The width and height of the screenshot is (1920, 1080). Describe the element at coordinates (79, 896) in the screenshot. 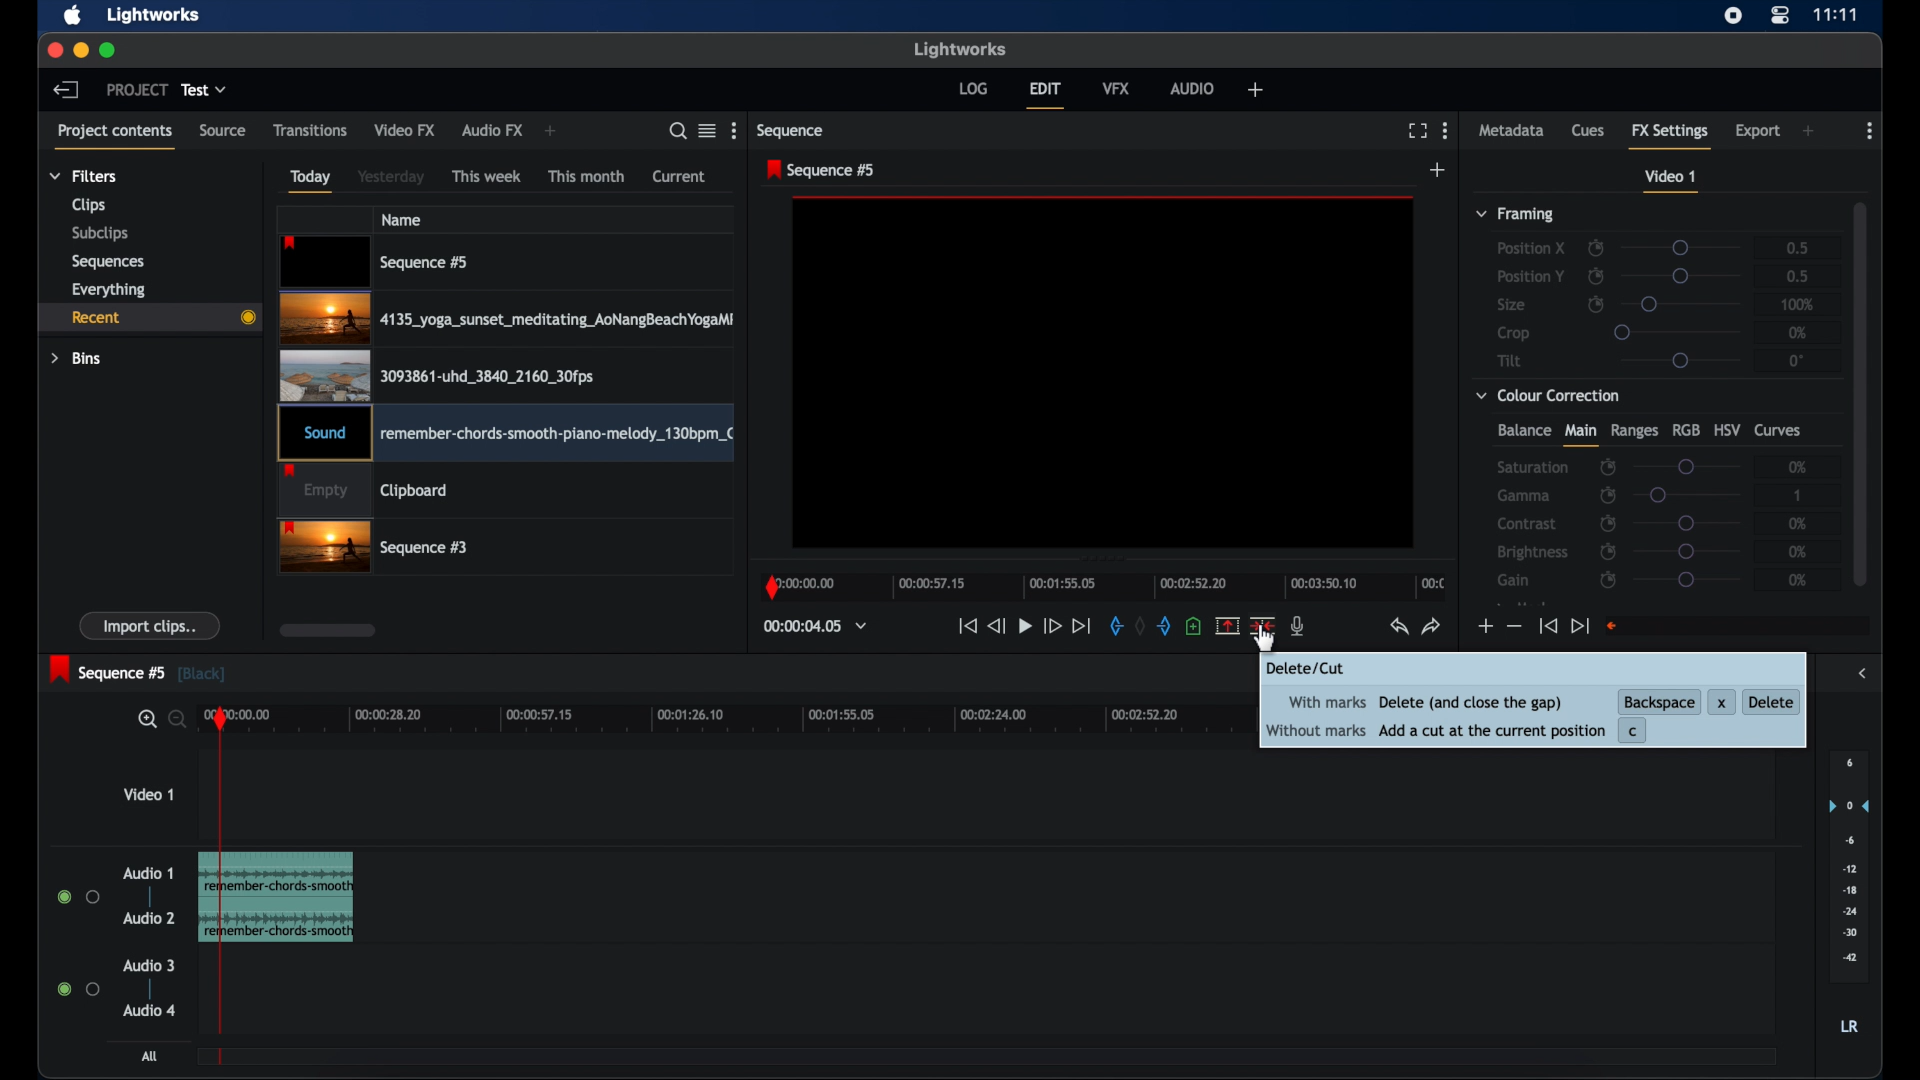

I see `radio buttons` at that location.